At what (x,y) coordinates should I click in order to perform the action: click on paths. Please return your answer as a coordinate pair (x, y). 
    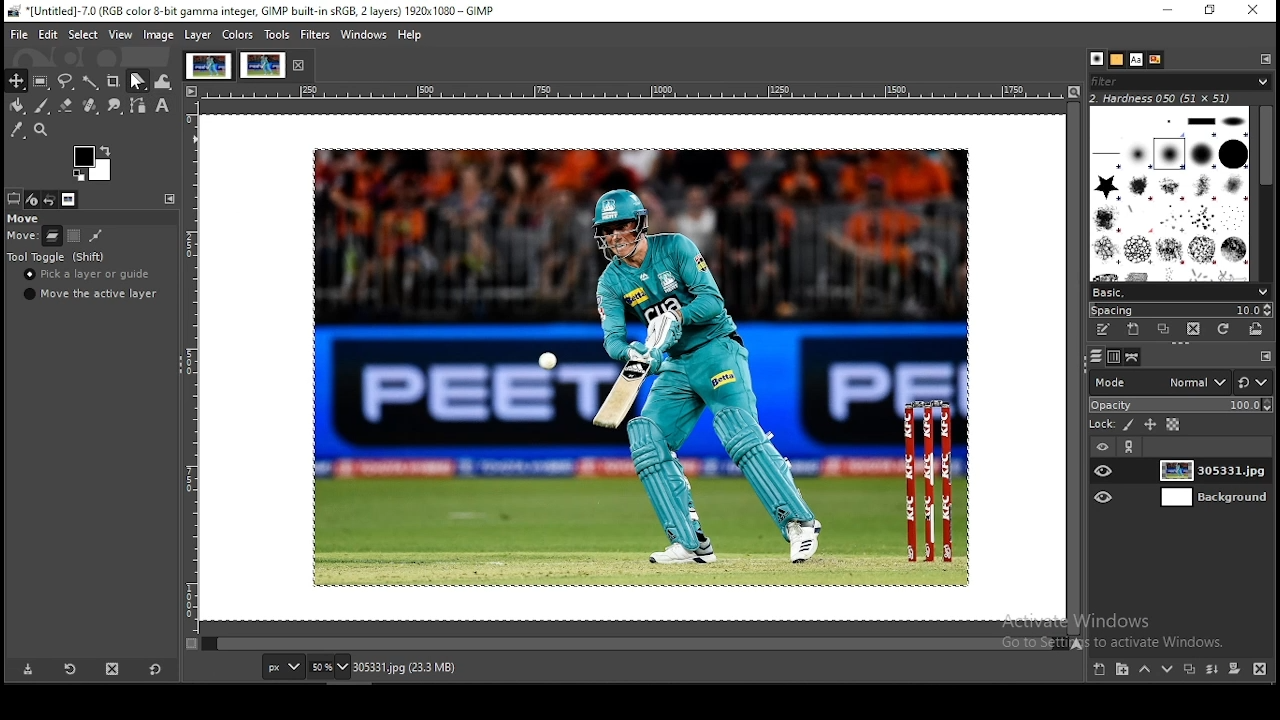
    Looking at the image, I should click on (1095, 356).